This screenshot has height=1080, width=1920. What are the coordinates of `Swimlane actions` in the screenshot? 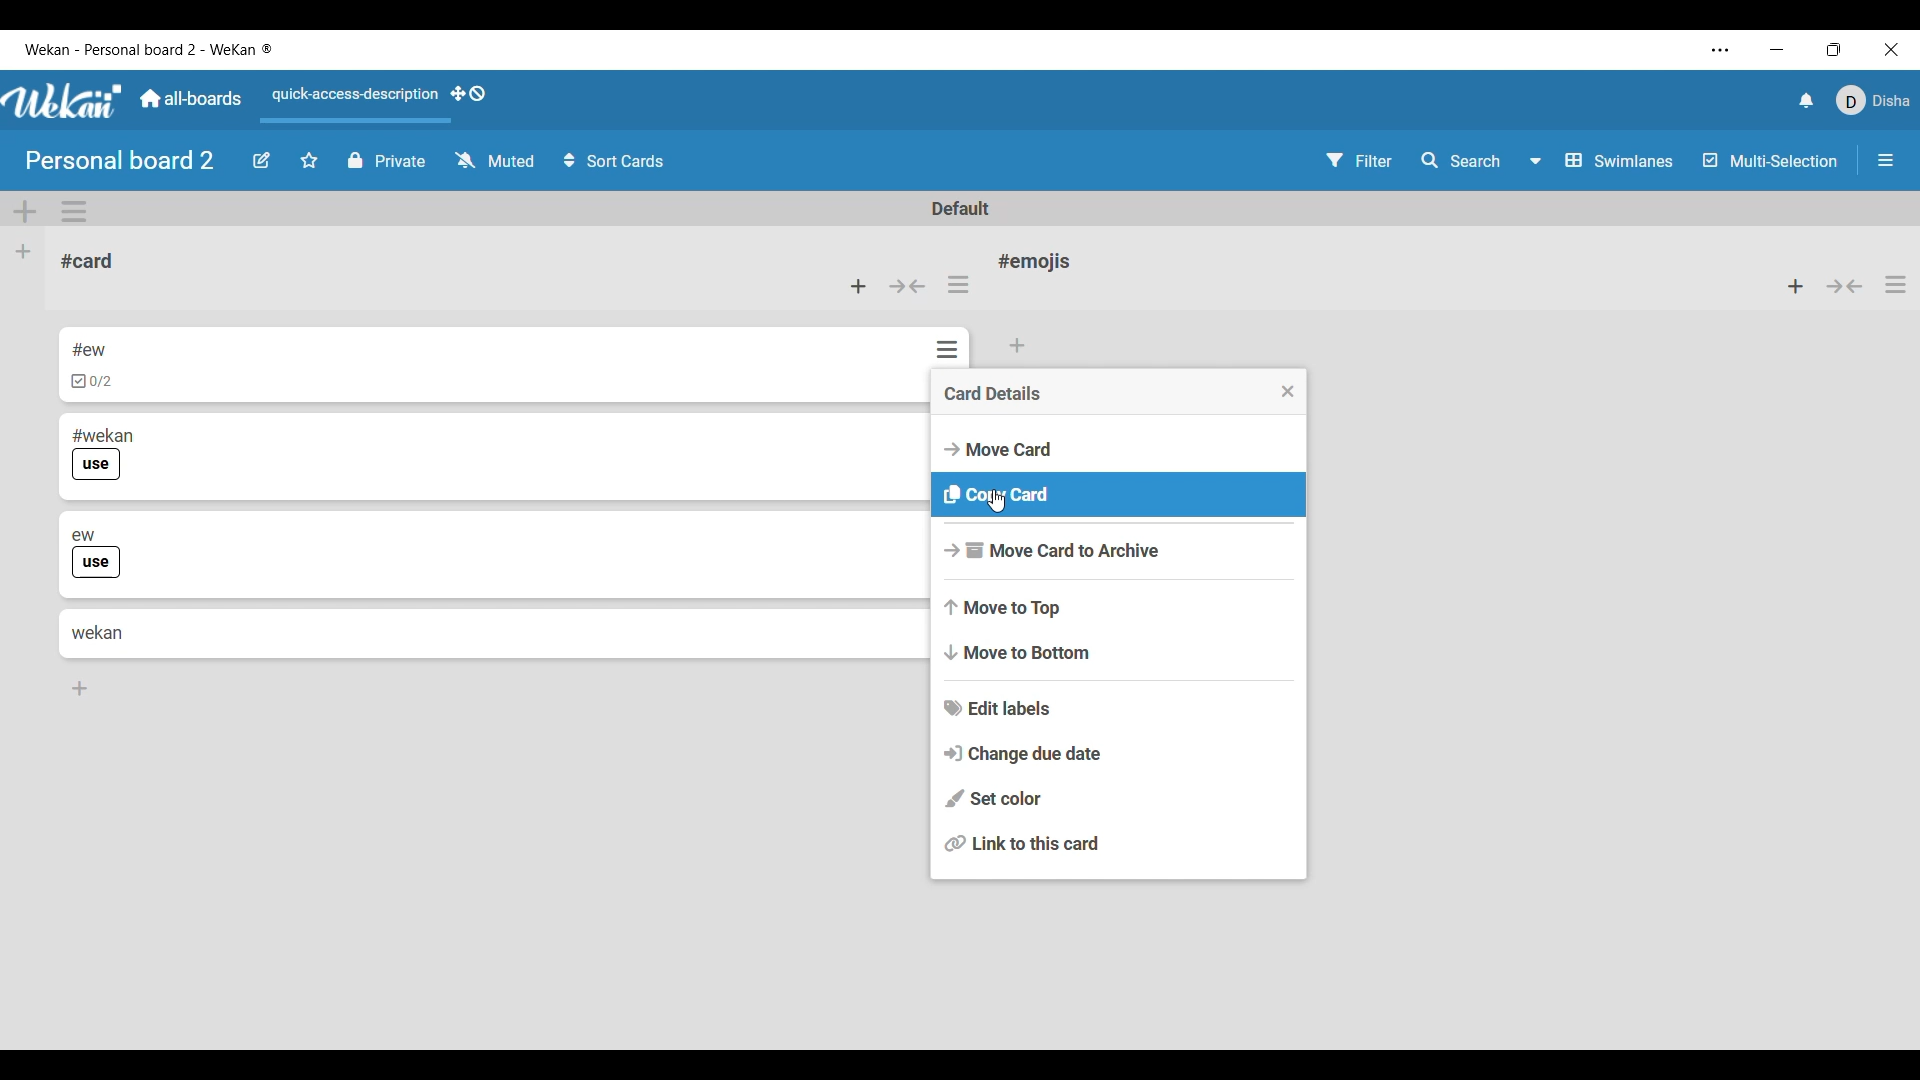 It's located at (74, 212).